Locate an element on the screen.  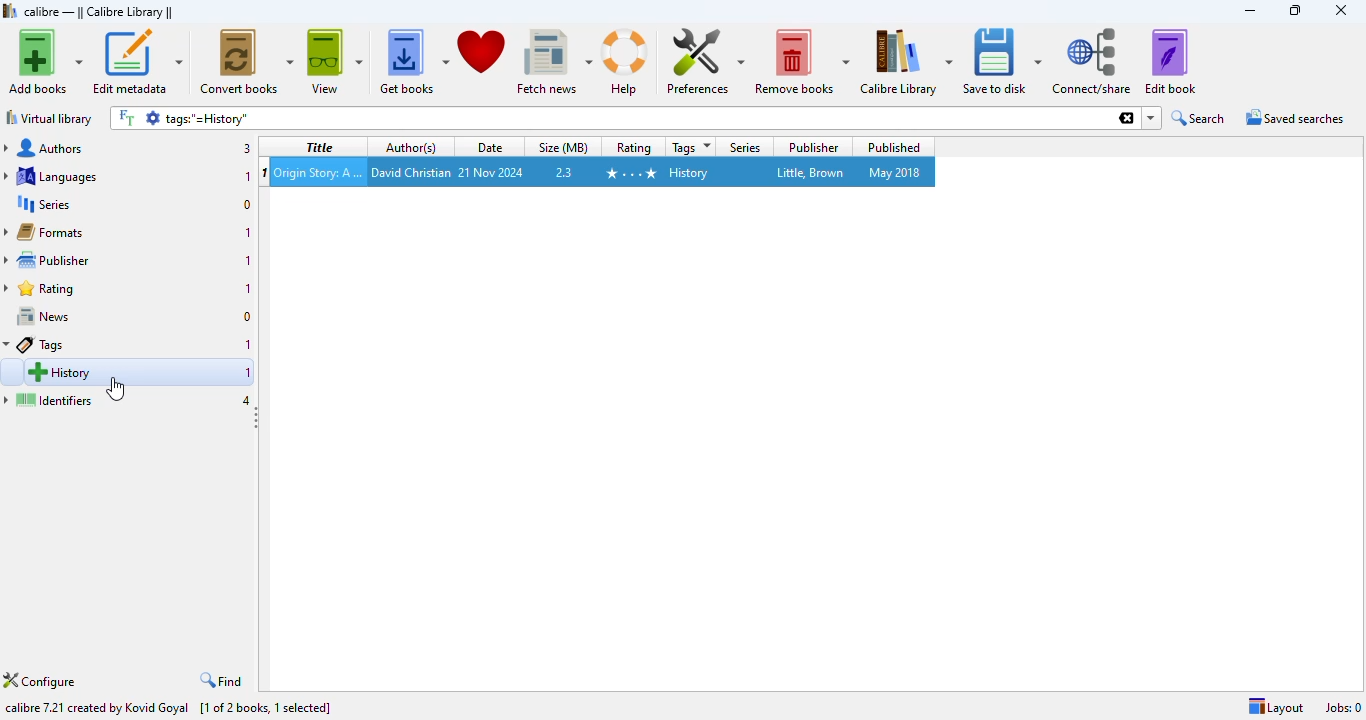
1 is located at coordinates (251, 261).